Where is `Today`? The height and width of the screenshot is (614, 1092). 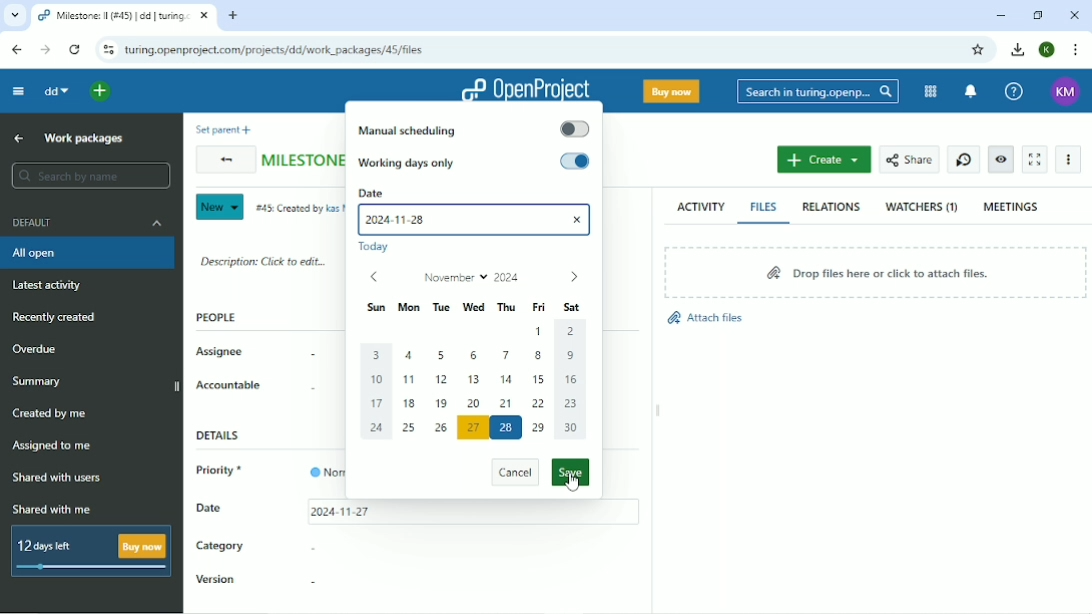
Today is located at coordinates (378, 248).